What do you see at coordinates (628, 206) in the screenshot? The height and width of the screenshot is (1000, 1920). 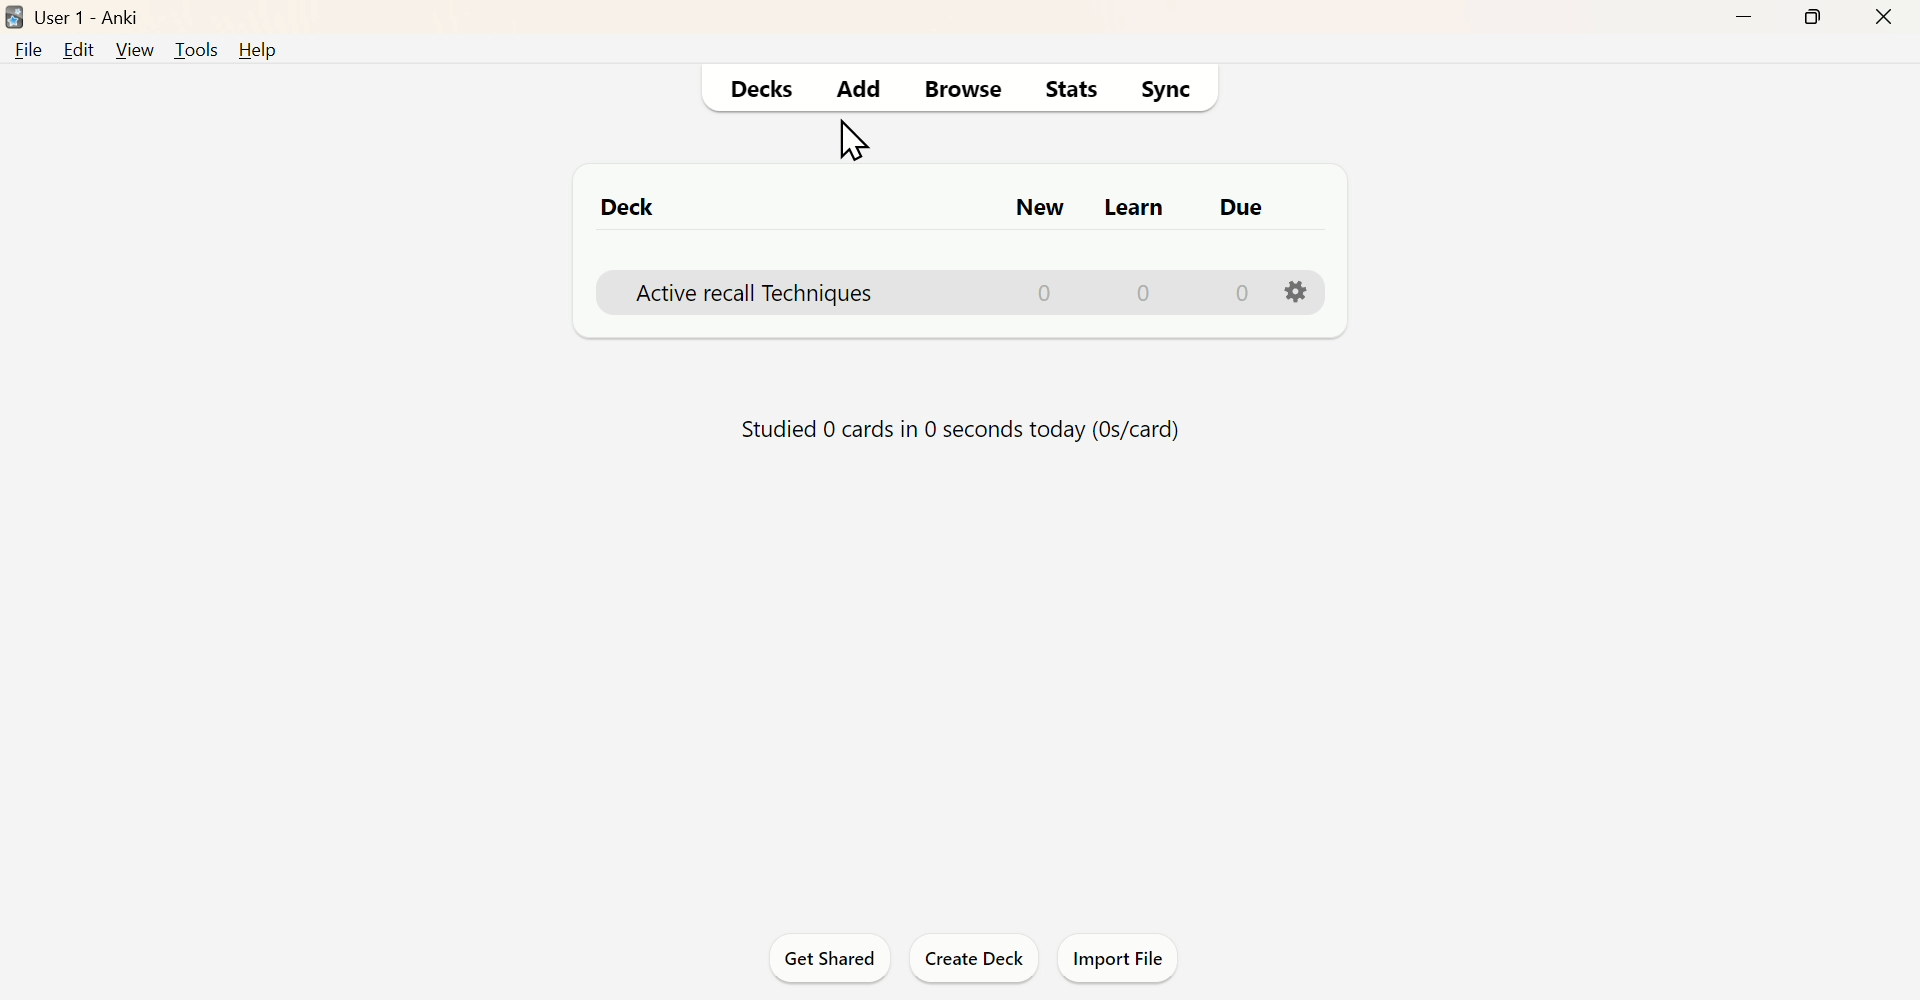 I see `Deck` at bounding box center [628, 206].